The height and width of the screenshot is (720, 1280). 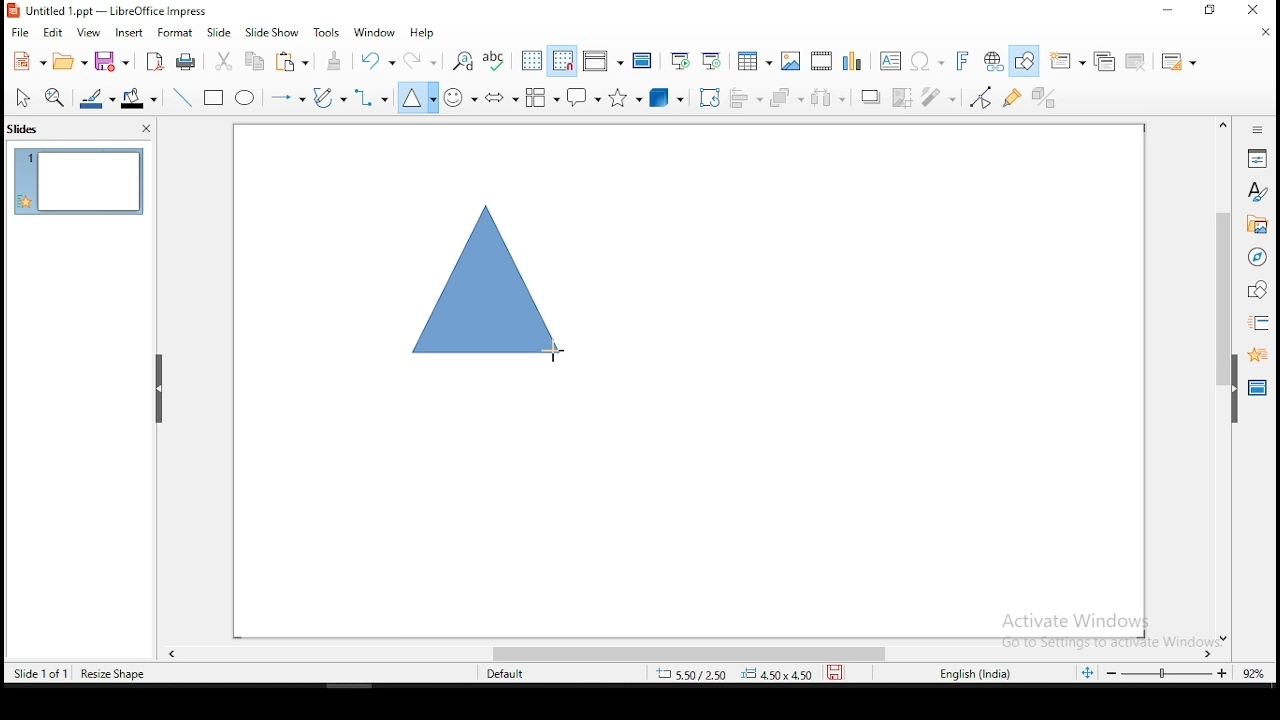 I want to click on find and replace, so click(x=464, y=60).